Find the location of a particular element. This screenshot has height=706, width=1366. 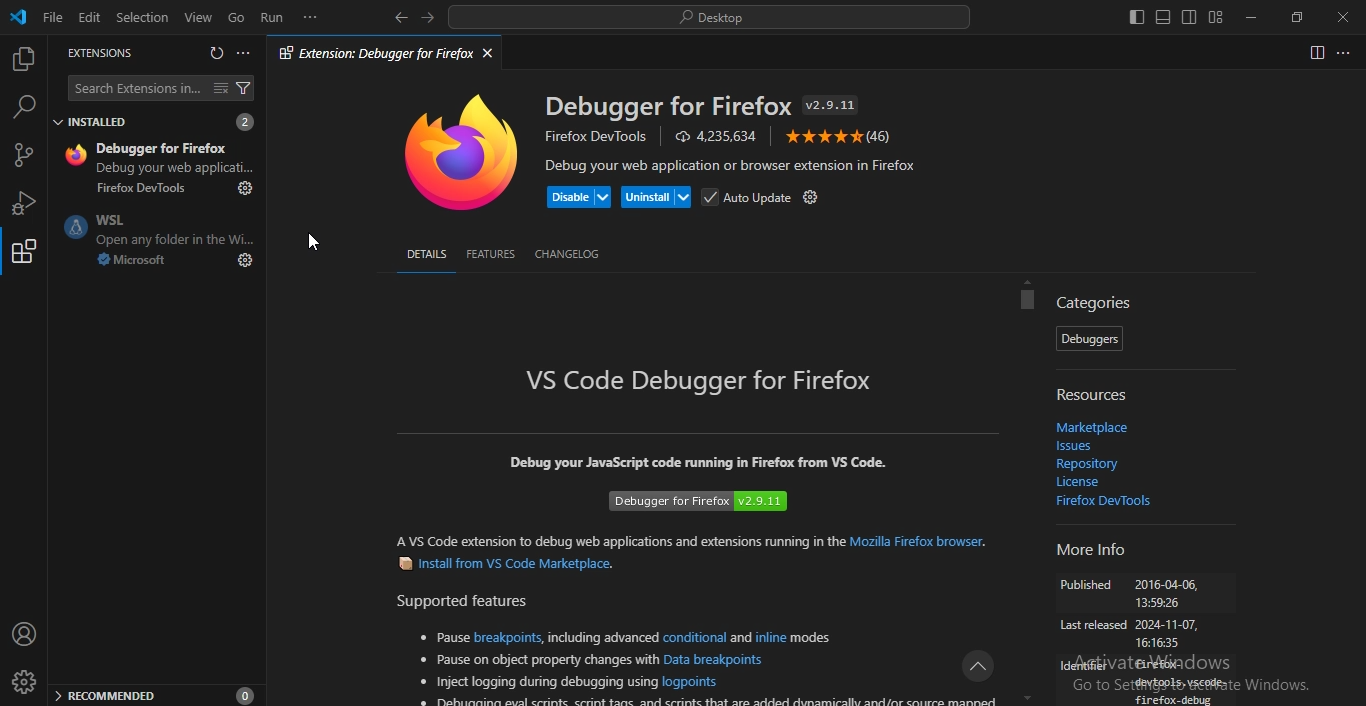

toggle primary side bar is located at coordinates (1134, 18).